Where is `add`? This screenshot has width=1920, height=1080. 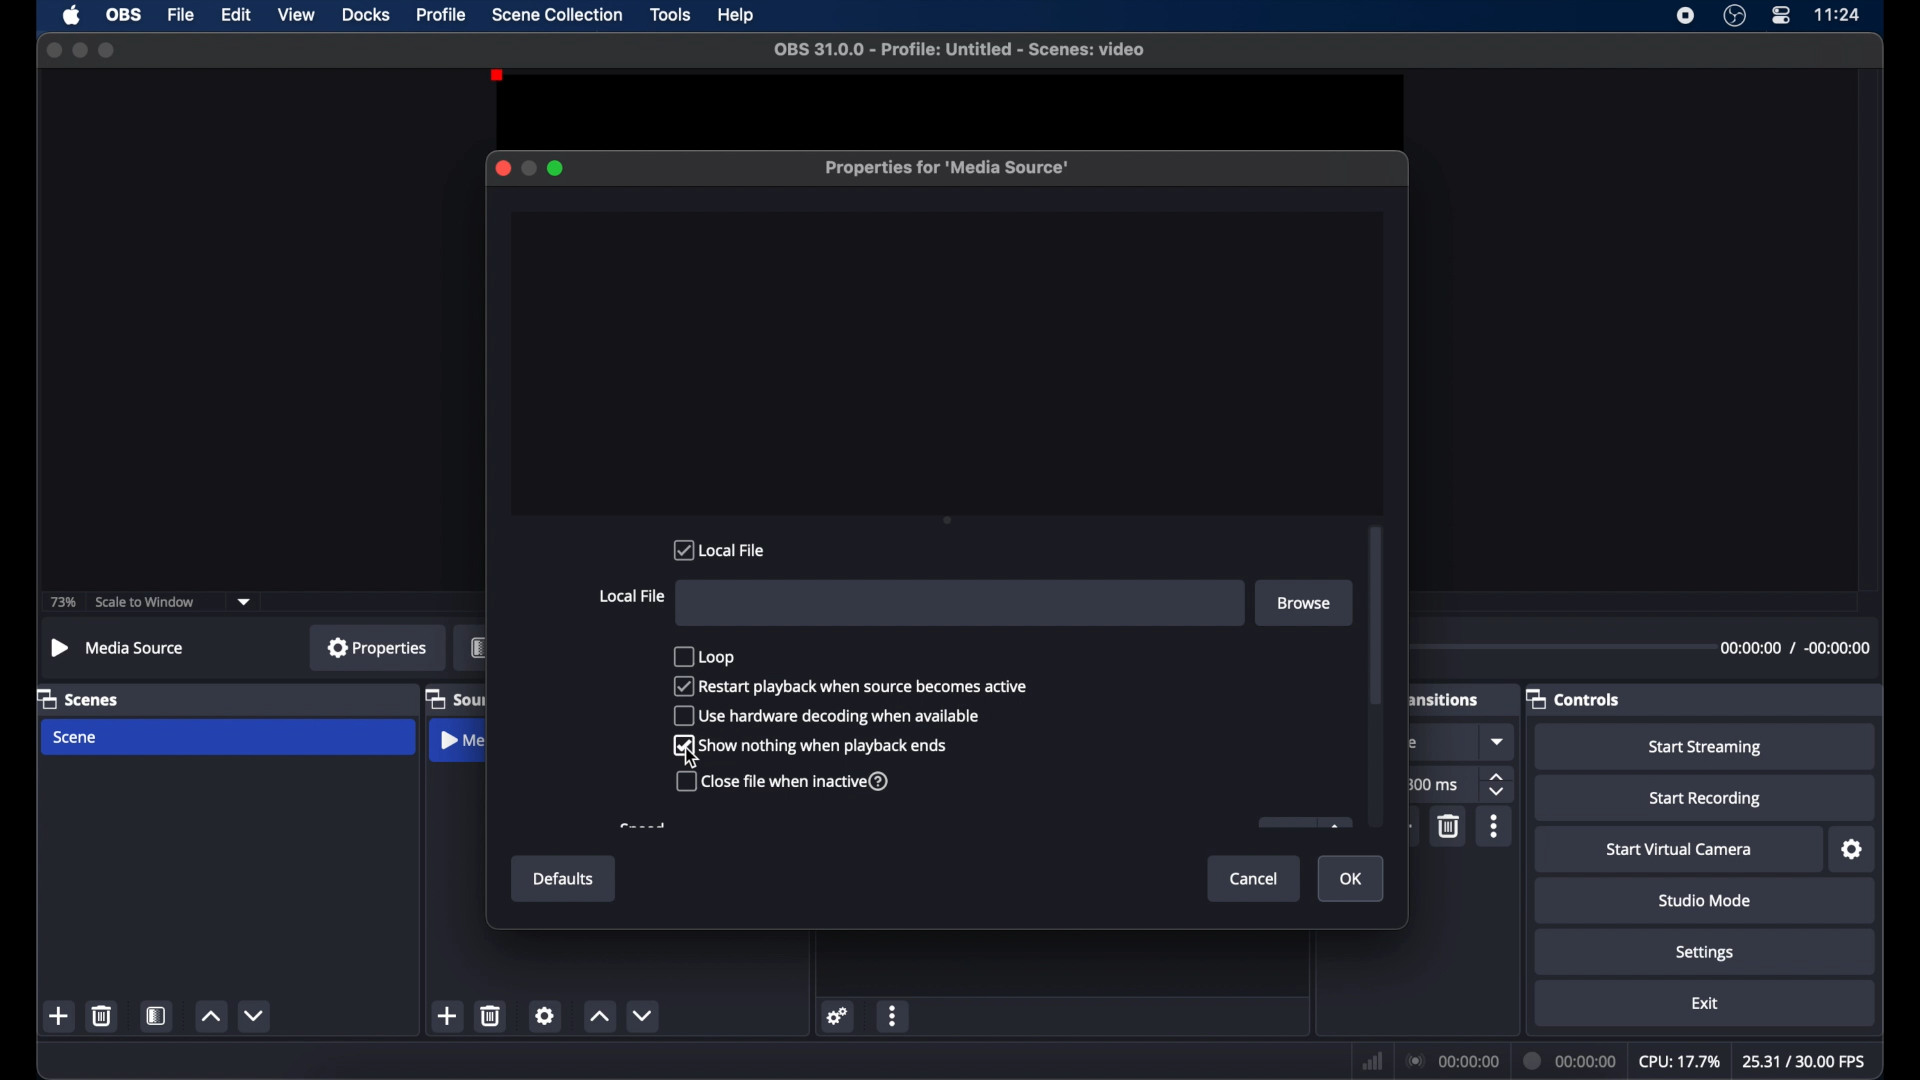 add is located at coordinates (59, 1016).